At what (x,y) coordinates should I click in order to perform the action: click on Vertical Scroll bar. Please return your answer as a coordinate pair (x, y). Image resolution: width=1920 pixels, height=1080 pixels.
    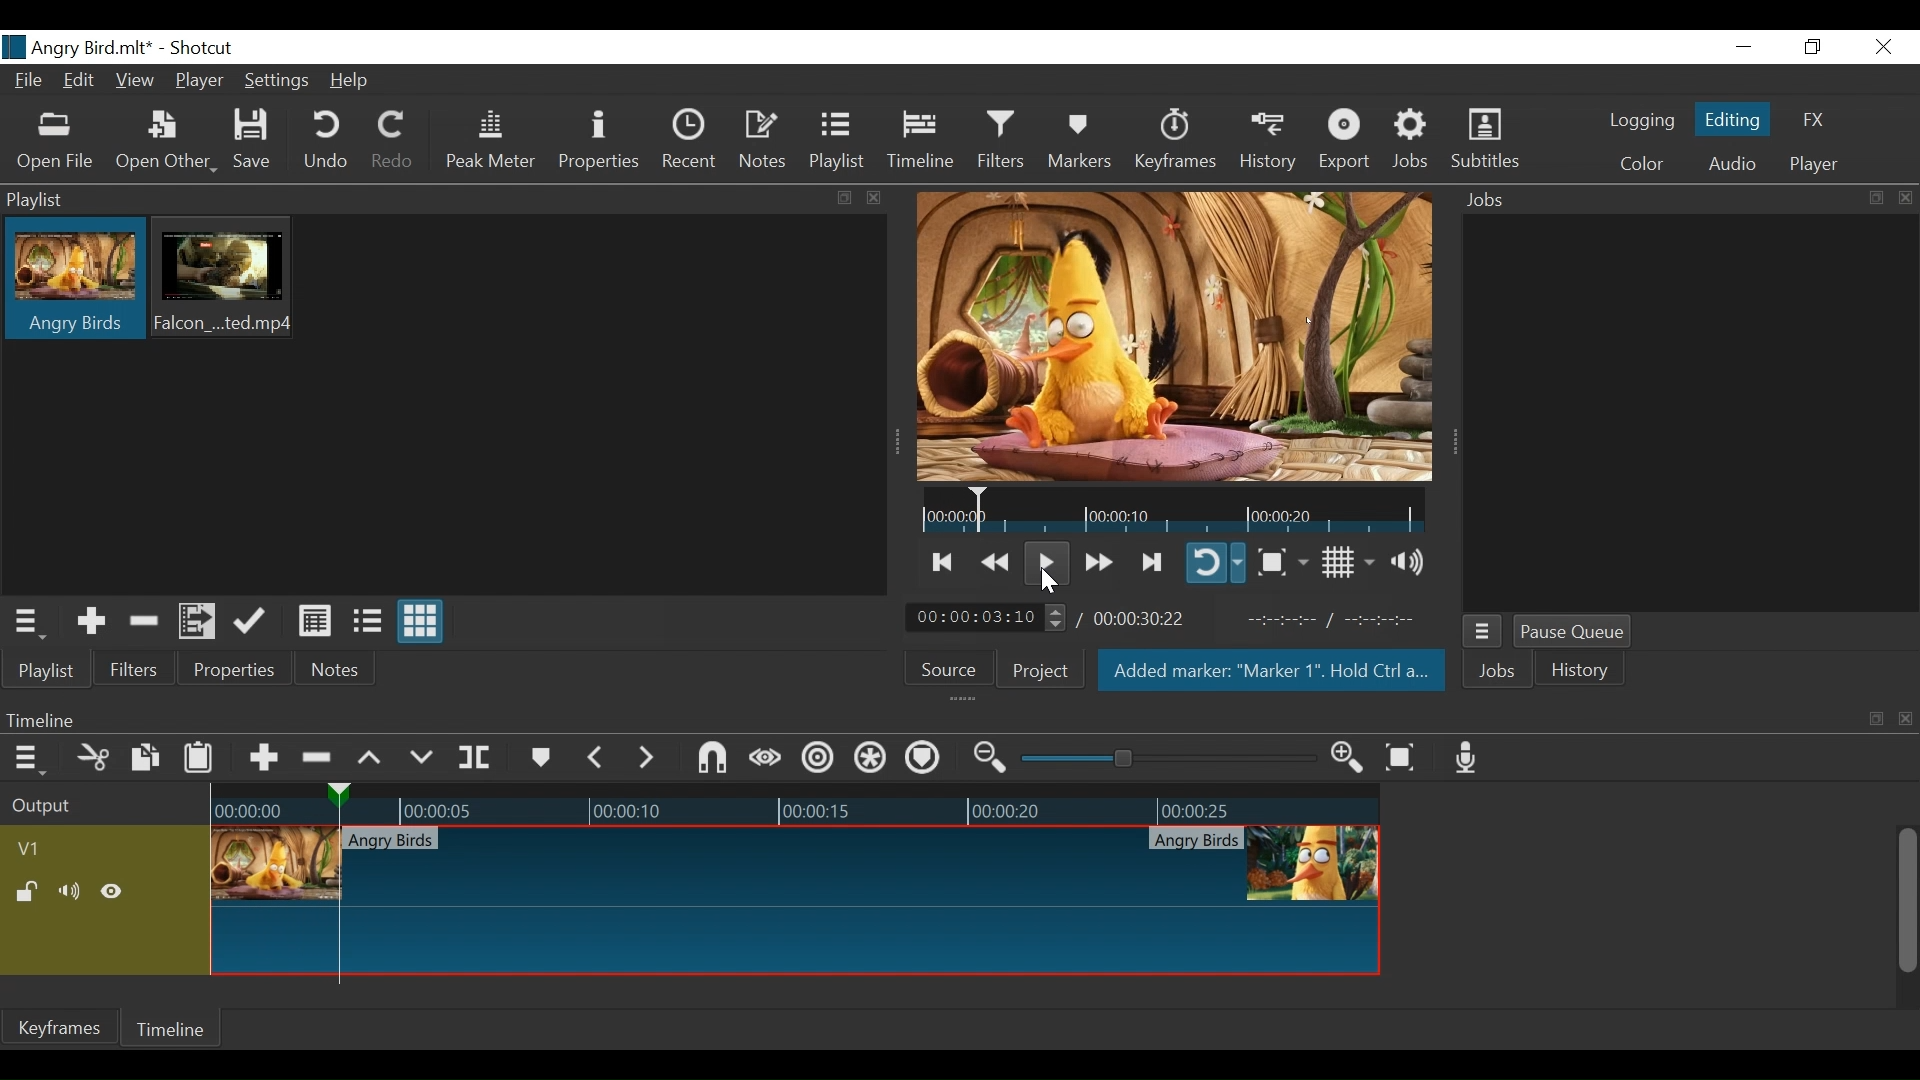
    Looking at the image, I should click on (1910, 900).